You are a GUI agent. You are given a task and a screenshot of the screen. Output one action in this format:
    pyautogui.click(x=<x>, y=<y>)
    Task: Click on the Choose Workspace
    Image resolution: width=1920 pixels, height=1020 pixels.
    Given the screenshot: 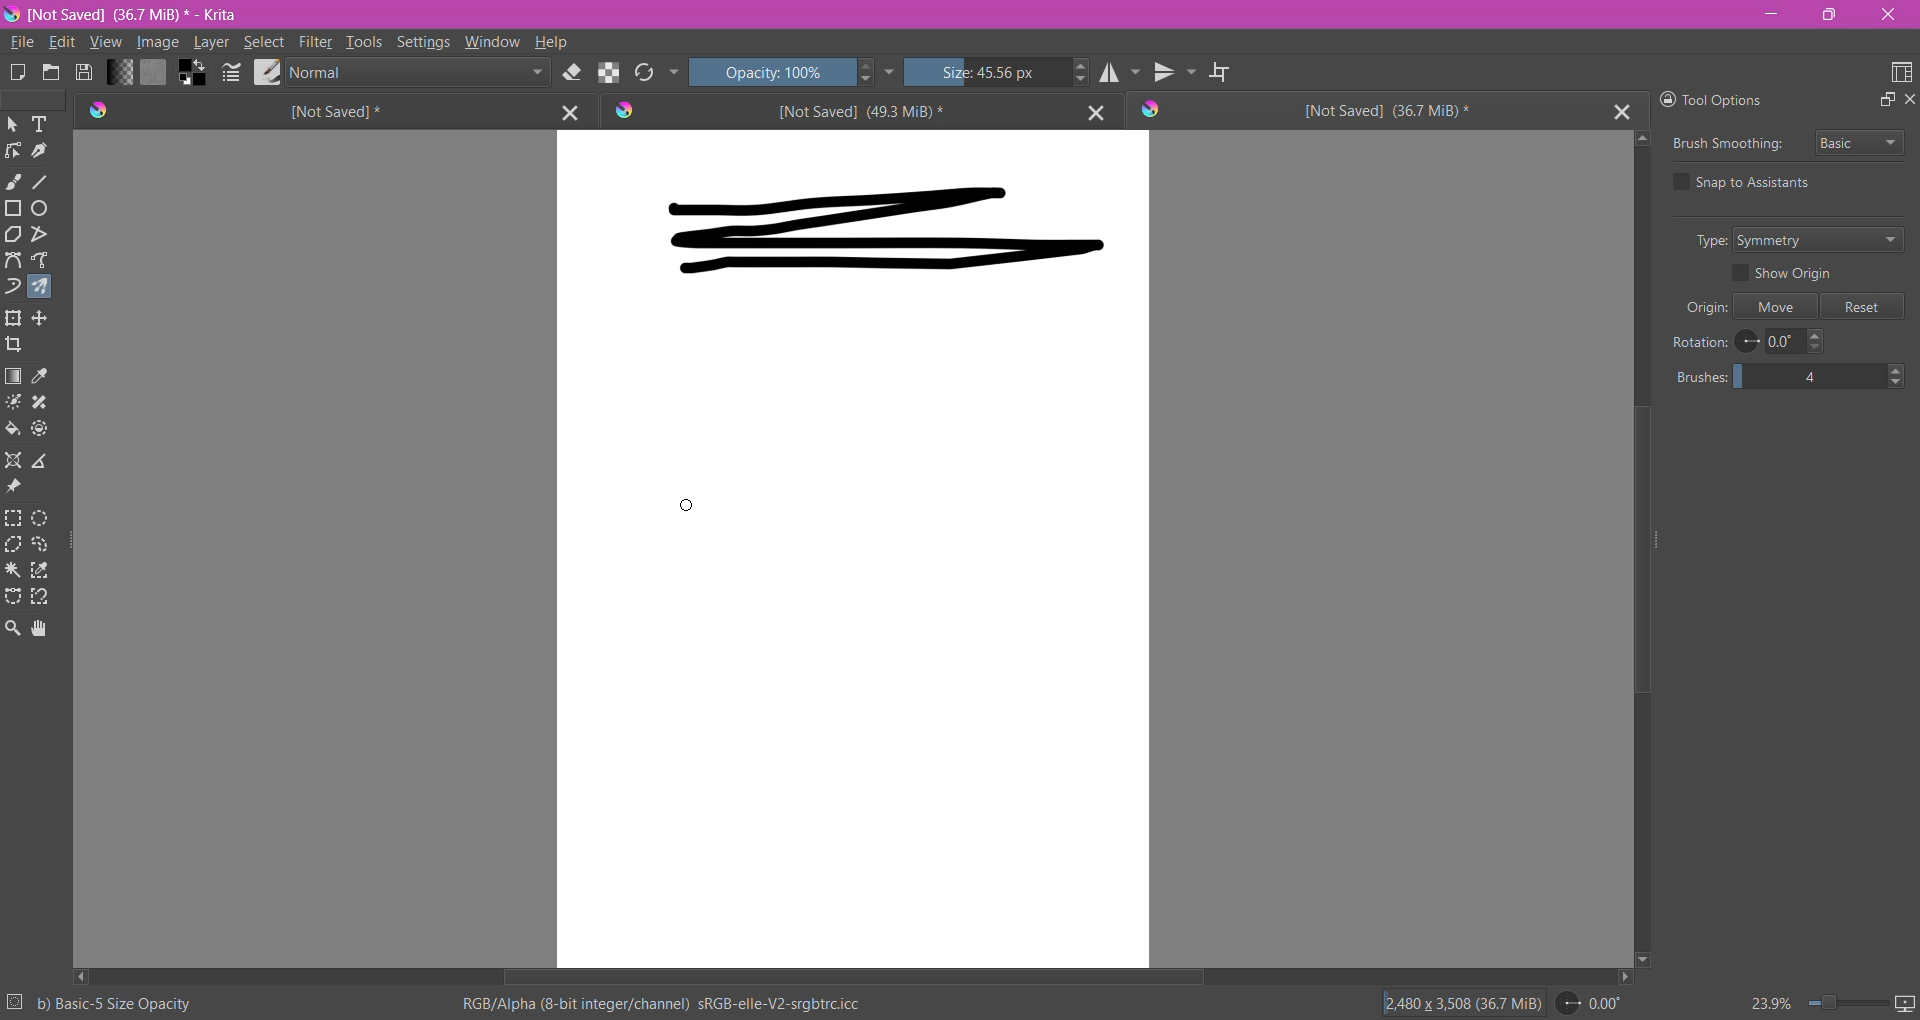 What is the action you would take?
    pyautogui.click(x=1900, y=73)
    